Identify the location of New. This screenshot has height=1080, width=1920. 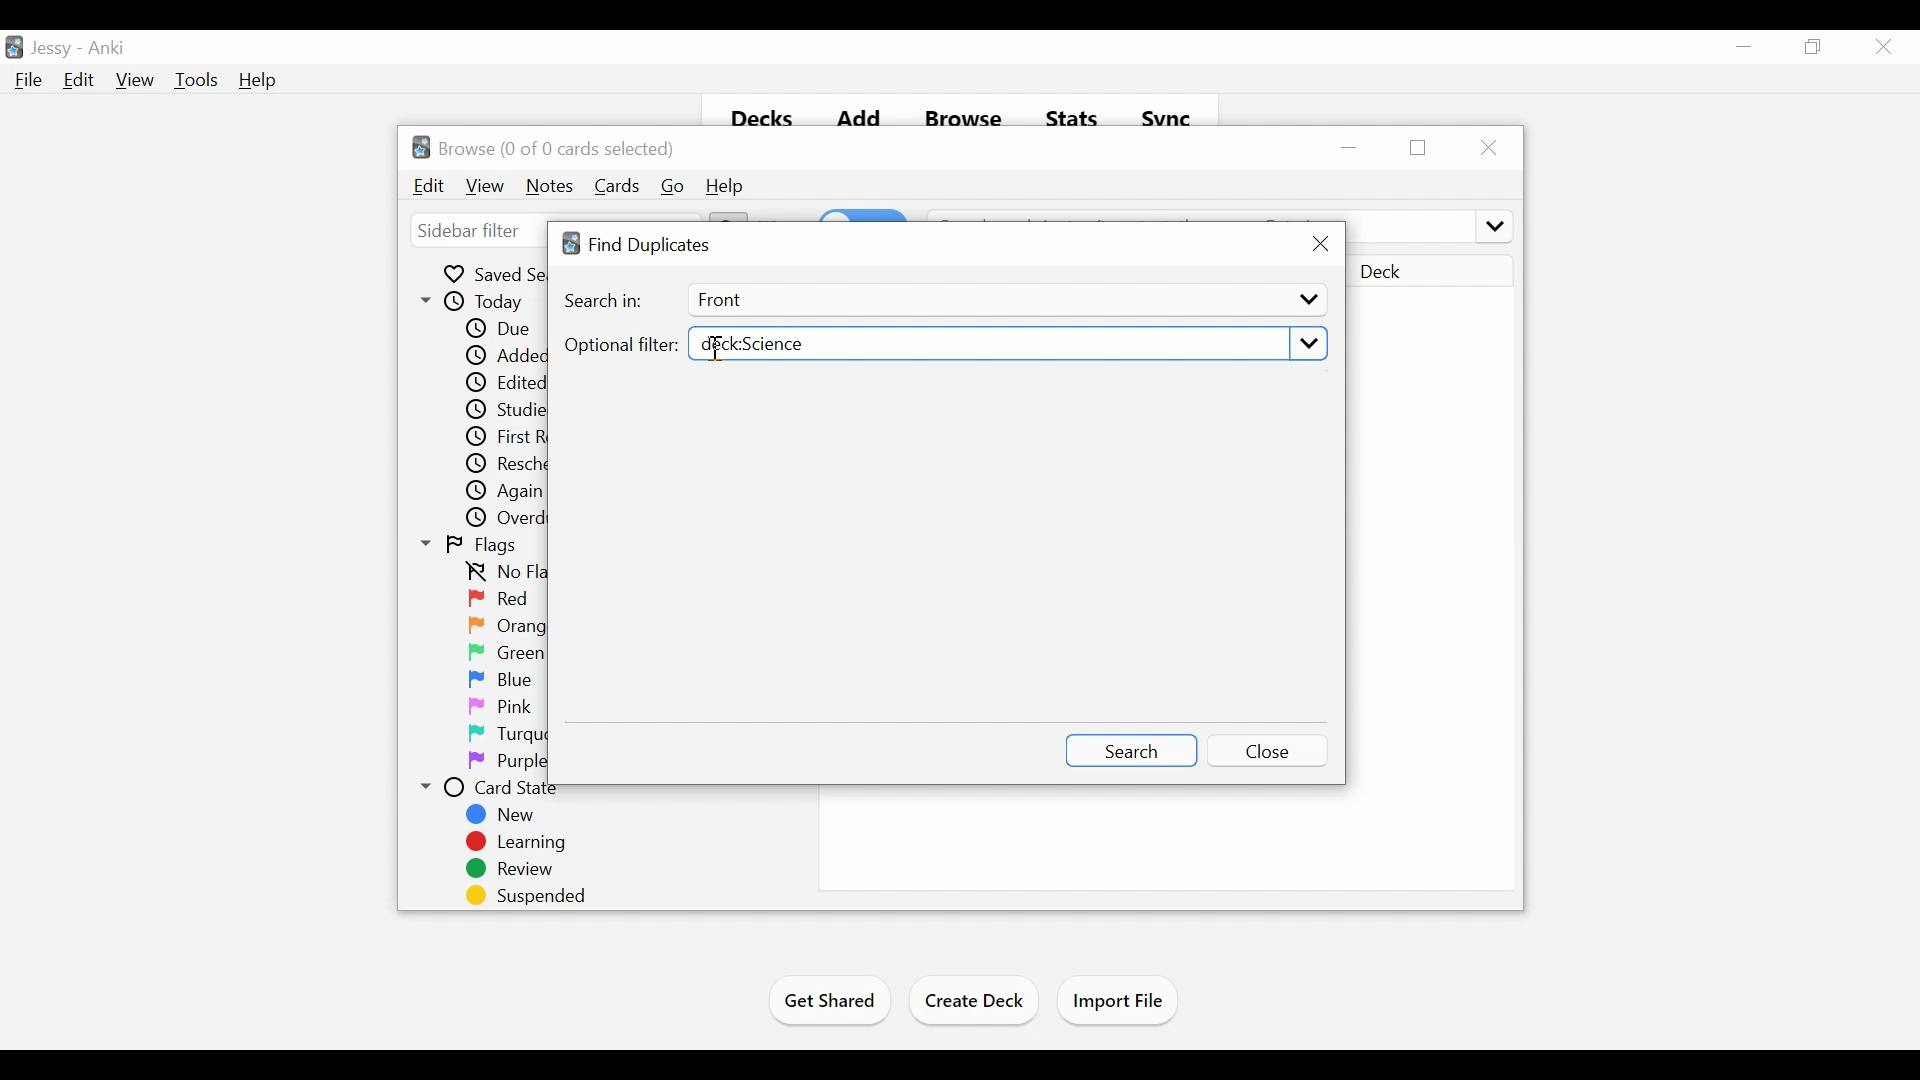
(507, 815).